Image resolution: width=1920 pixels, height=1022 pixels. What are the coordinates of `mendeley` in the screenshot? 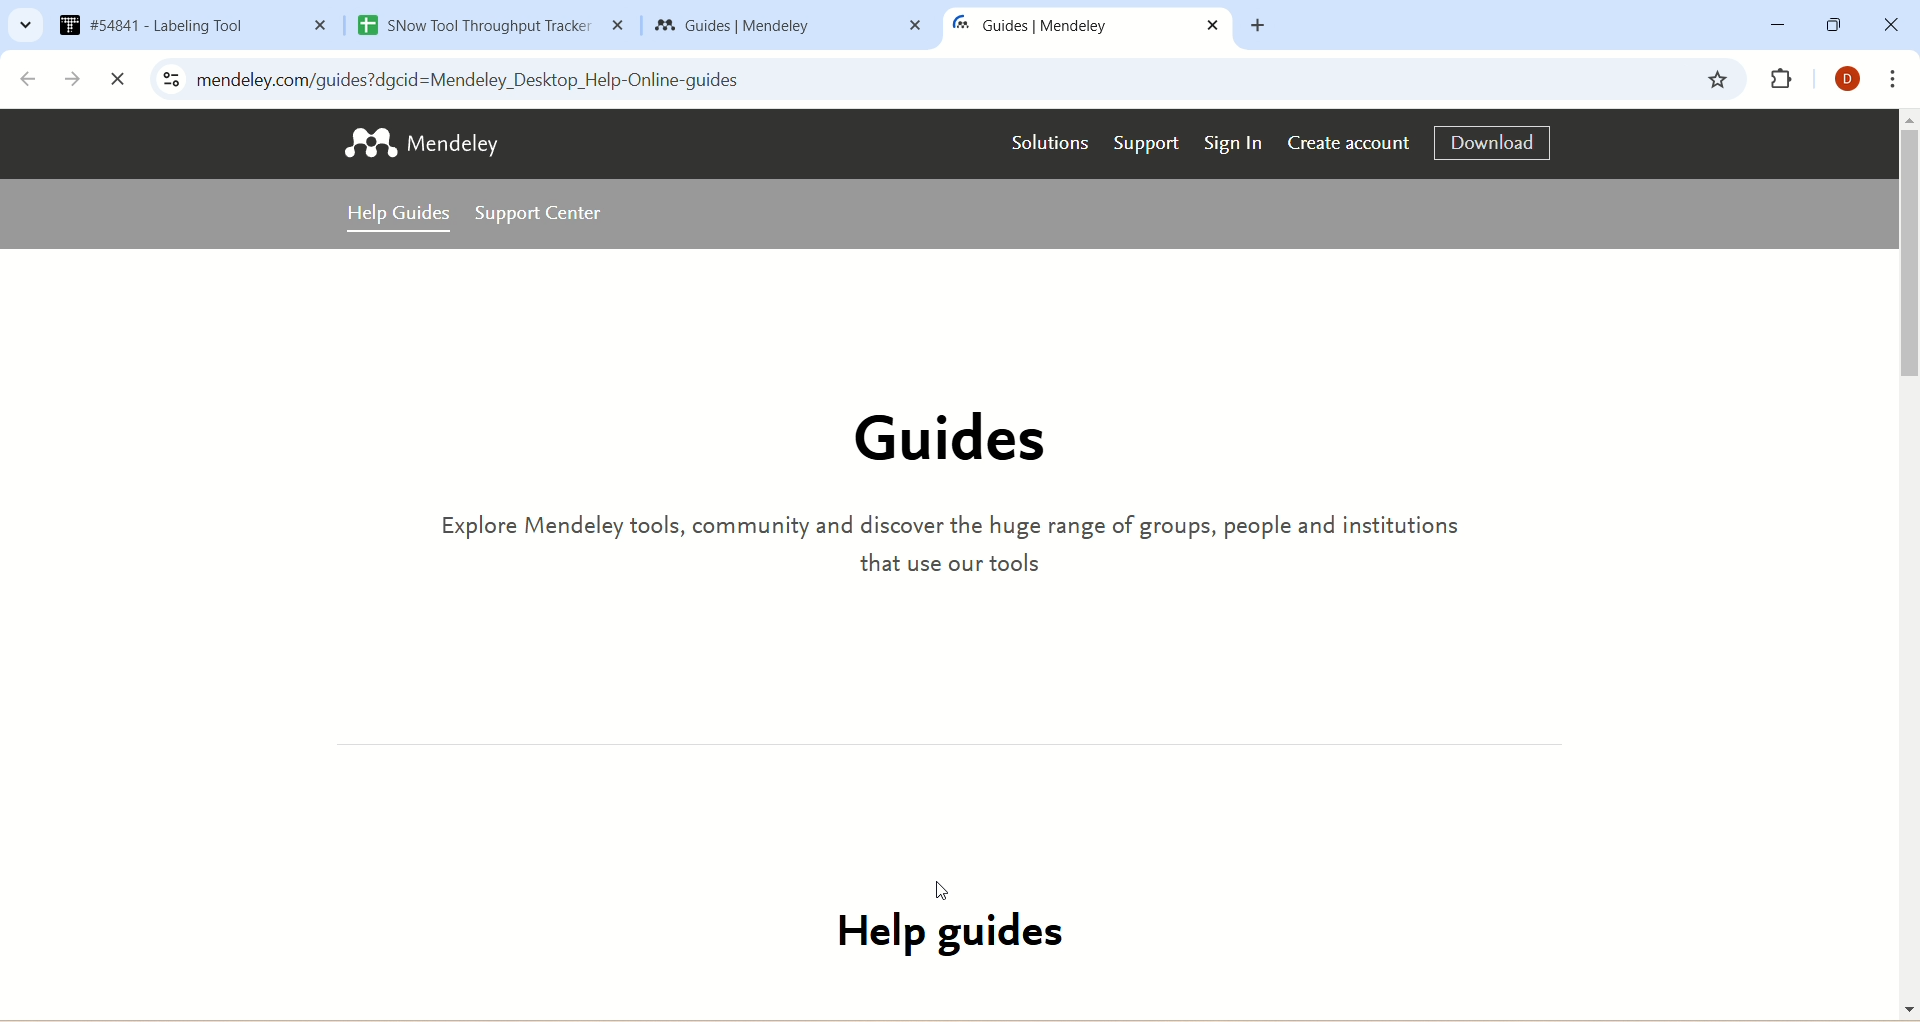 It's located at (455, 145).